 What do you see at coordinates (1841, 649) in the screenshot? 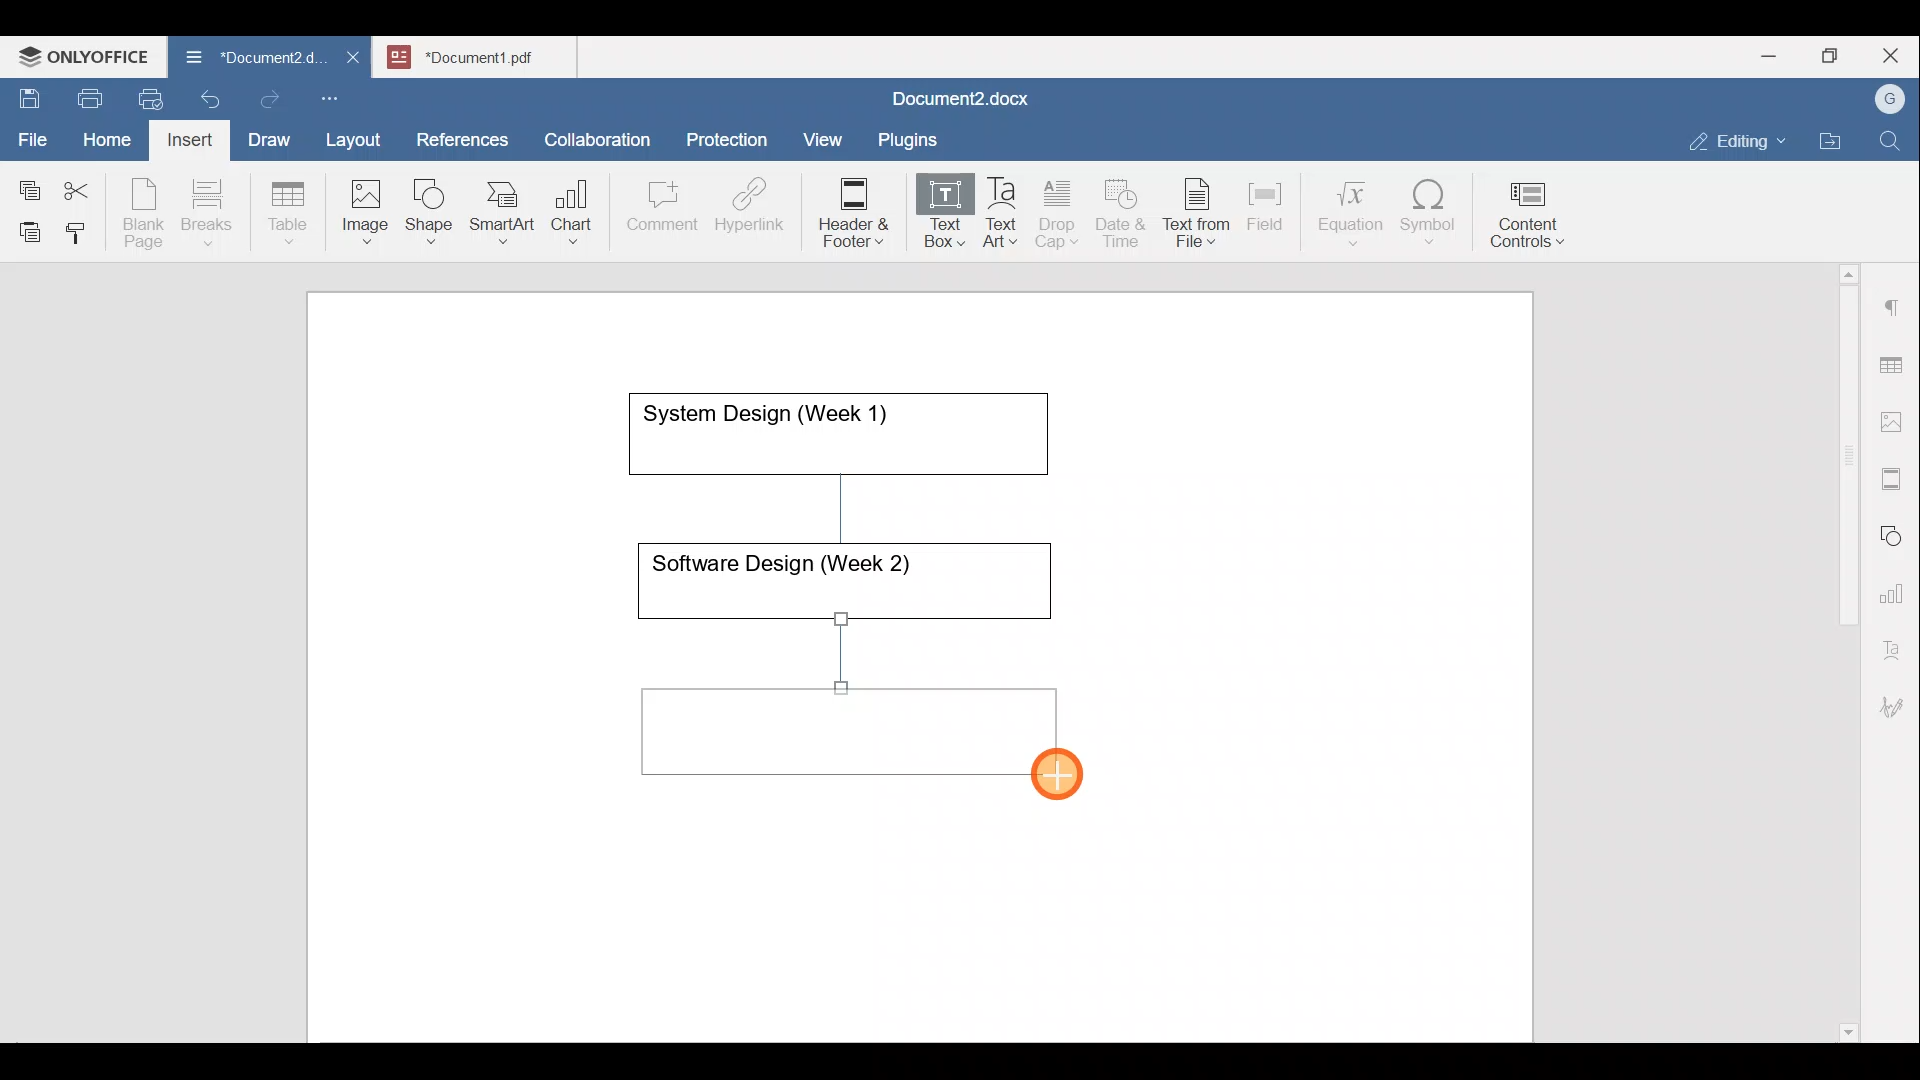
I see `Scroll bar` at bounding box center [1841, 649].